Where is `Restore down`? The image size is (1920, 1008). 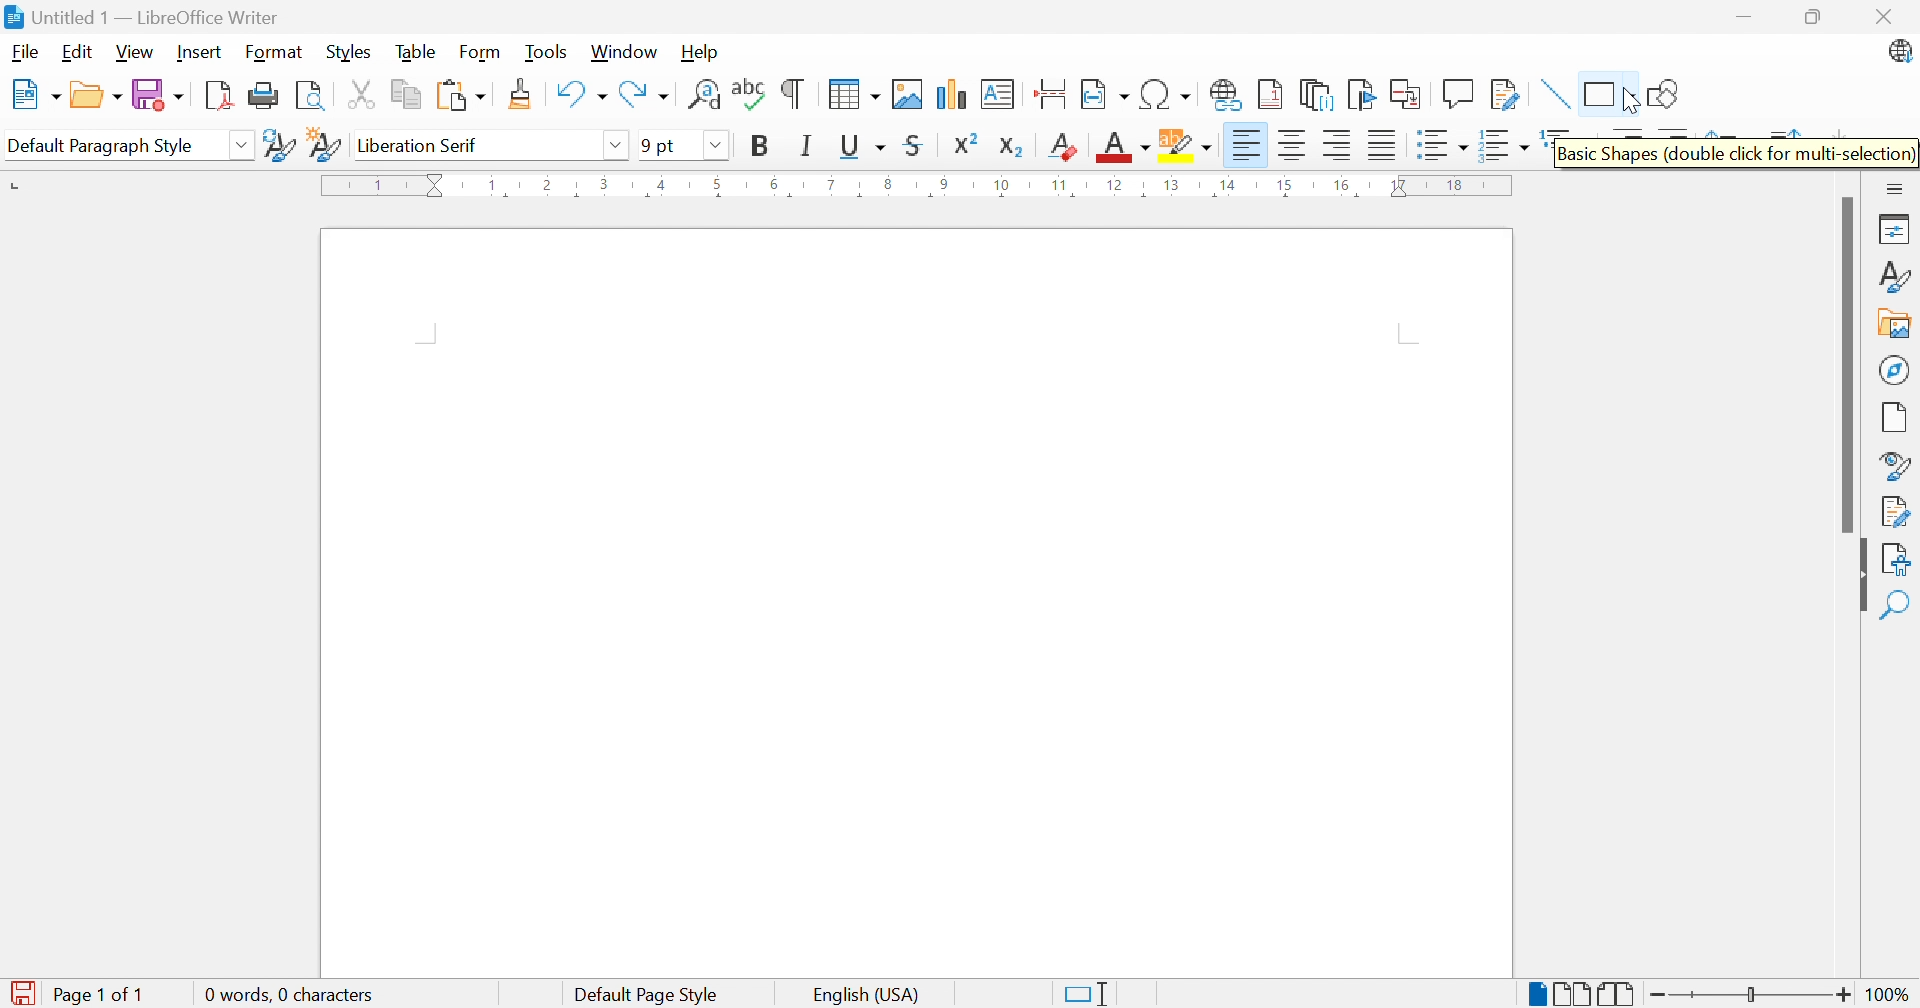 Restore down is located at coordinates (1812, 19).